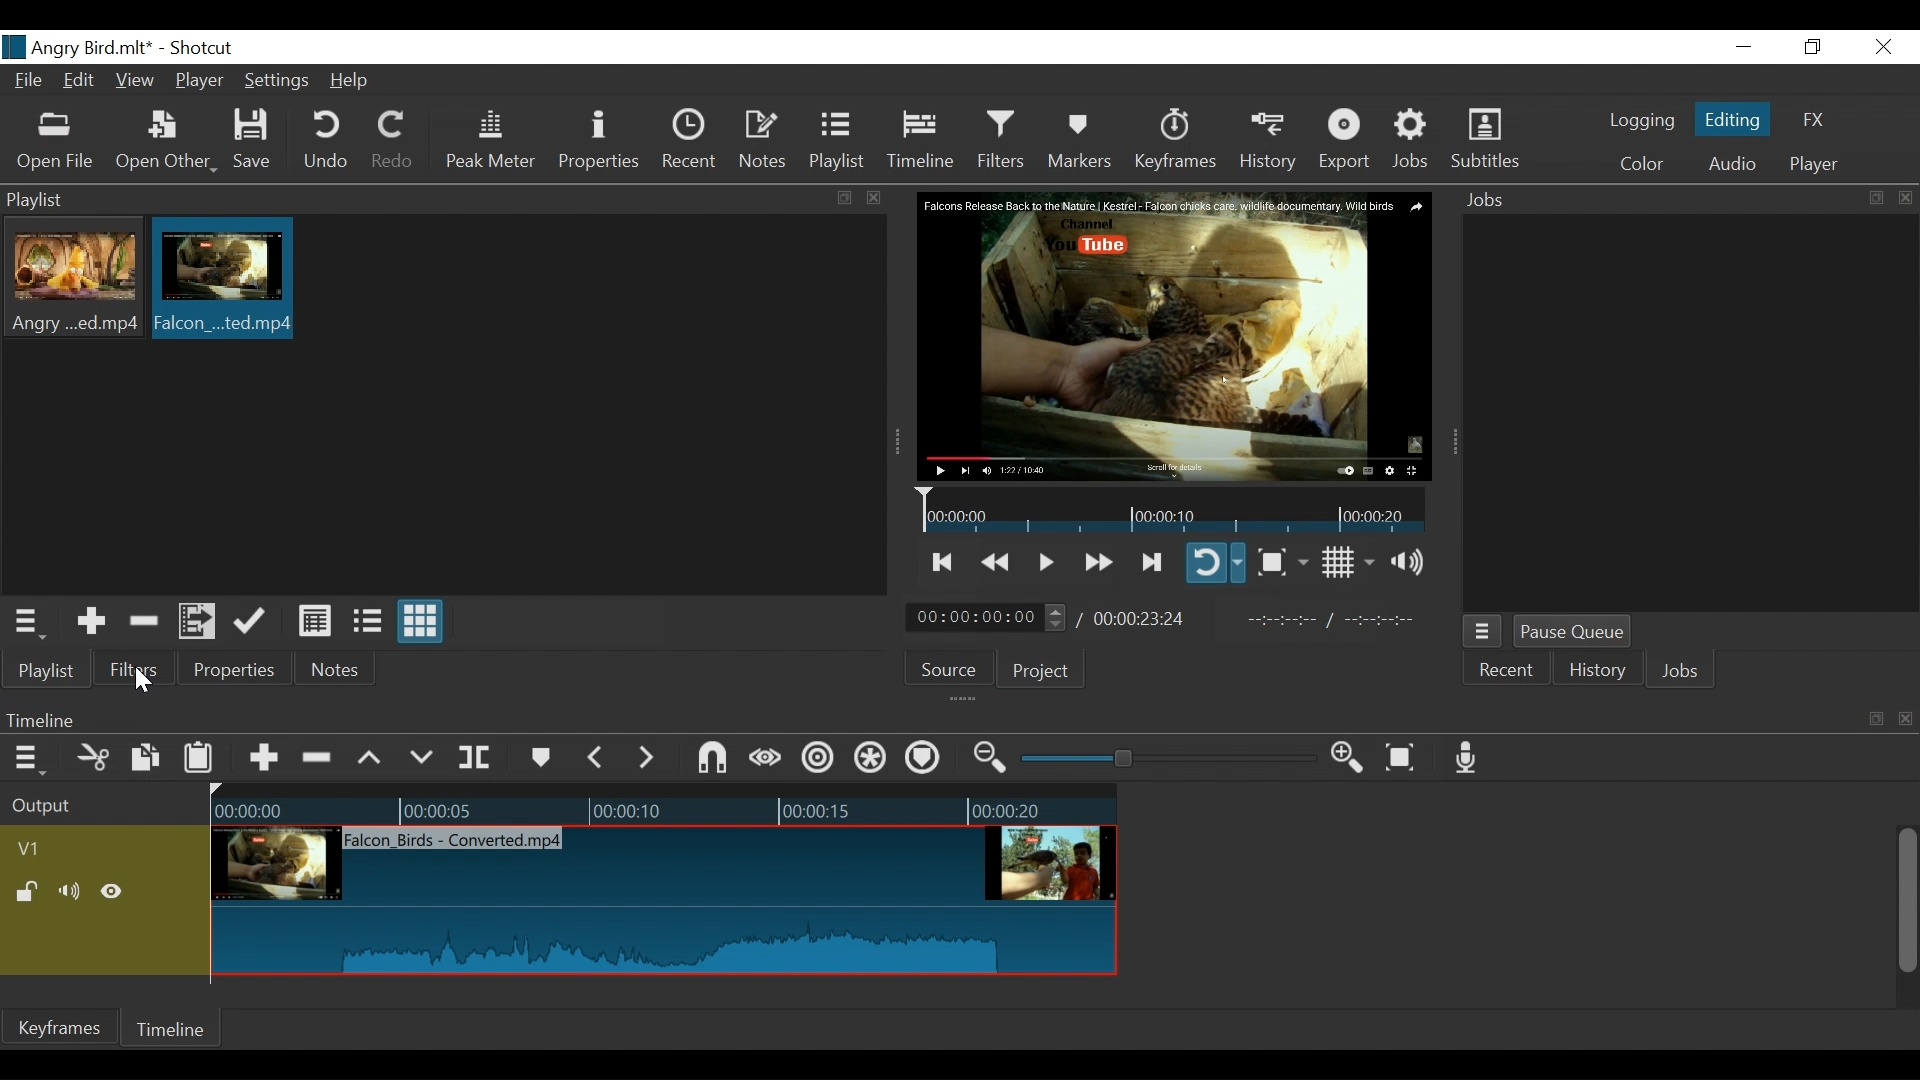 Image resolution: width=1920 pixels, height=1080 pixels. I want to click on Recent, so click(1504, 673).